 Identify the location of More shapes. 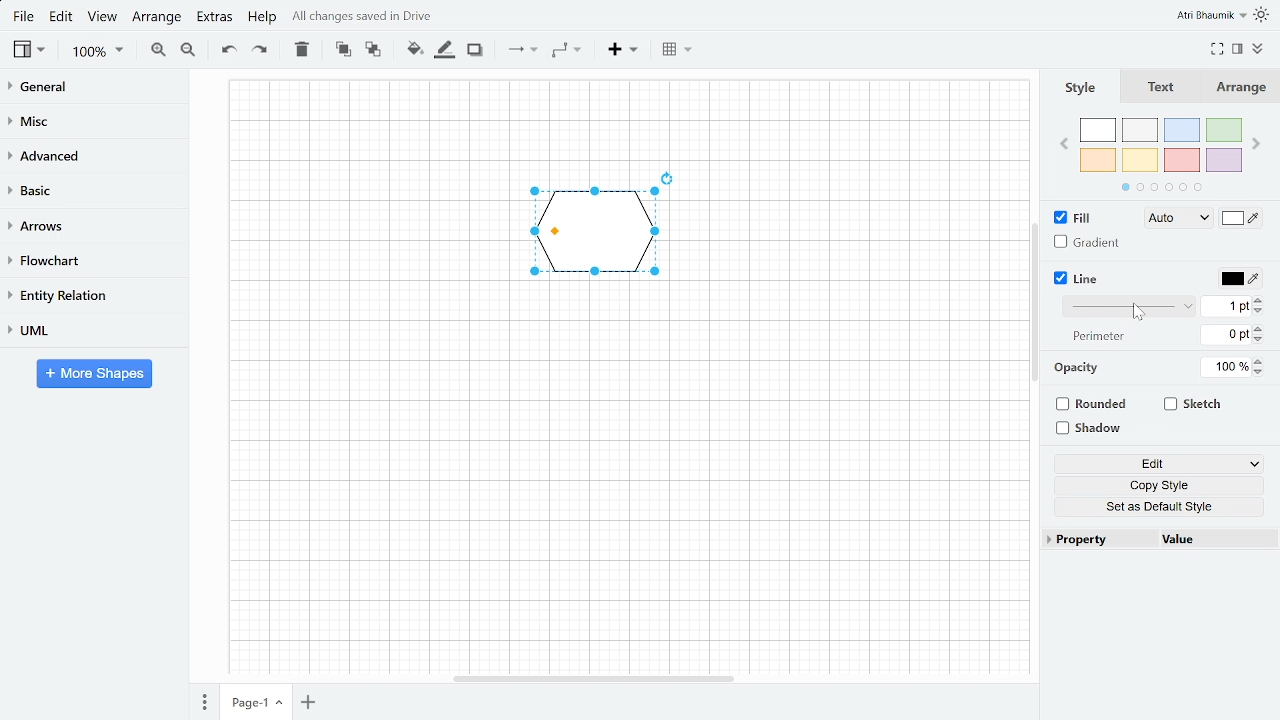
(94, 374).